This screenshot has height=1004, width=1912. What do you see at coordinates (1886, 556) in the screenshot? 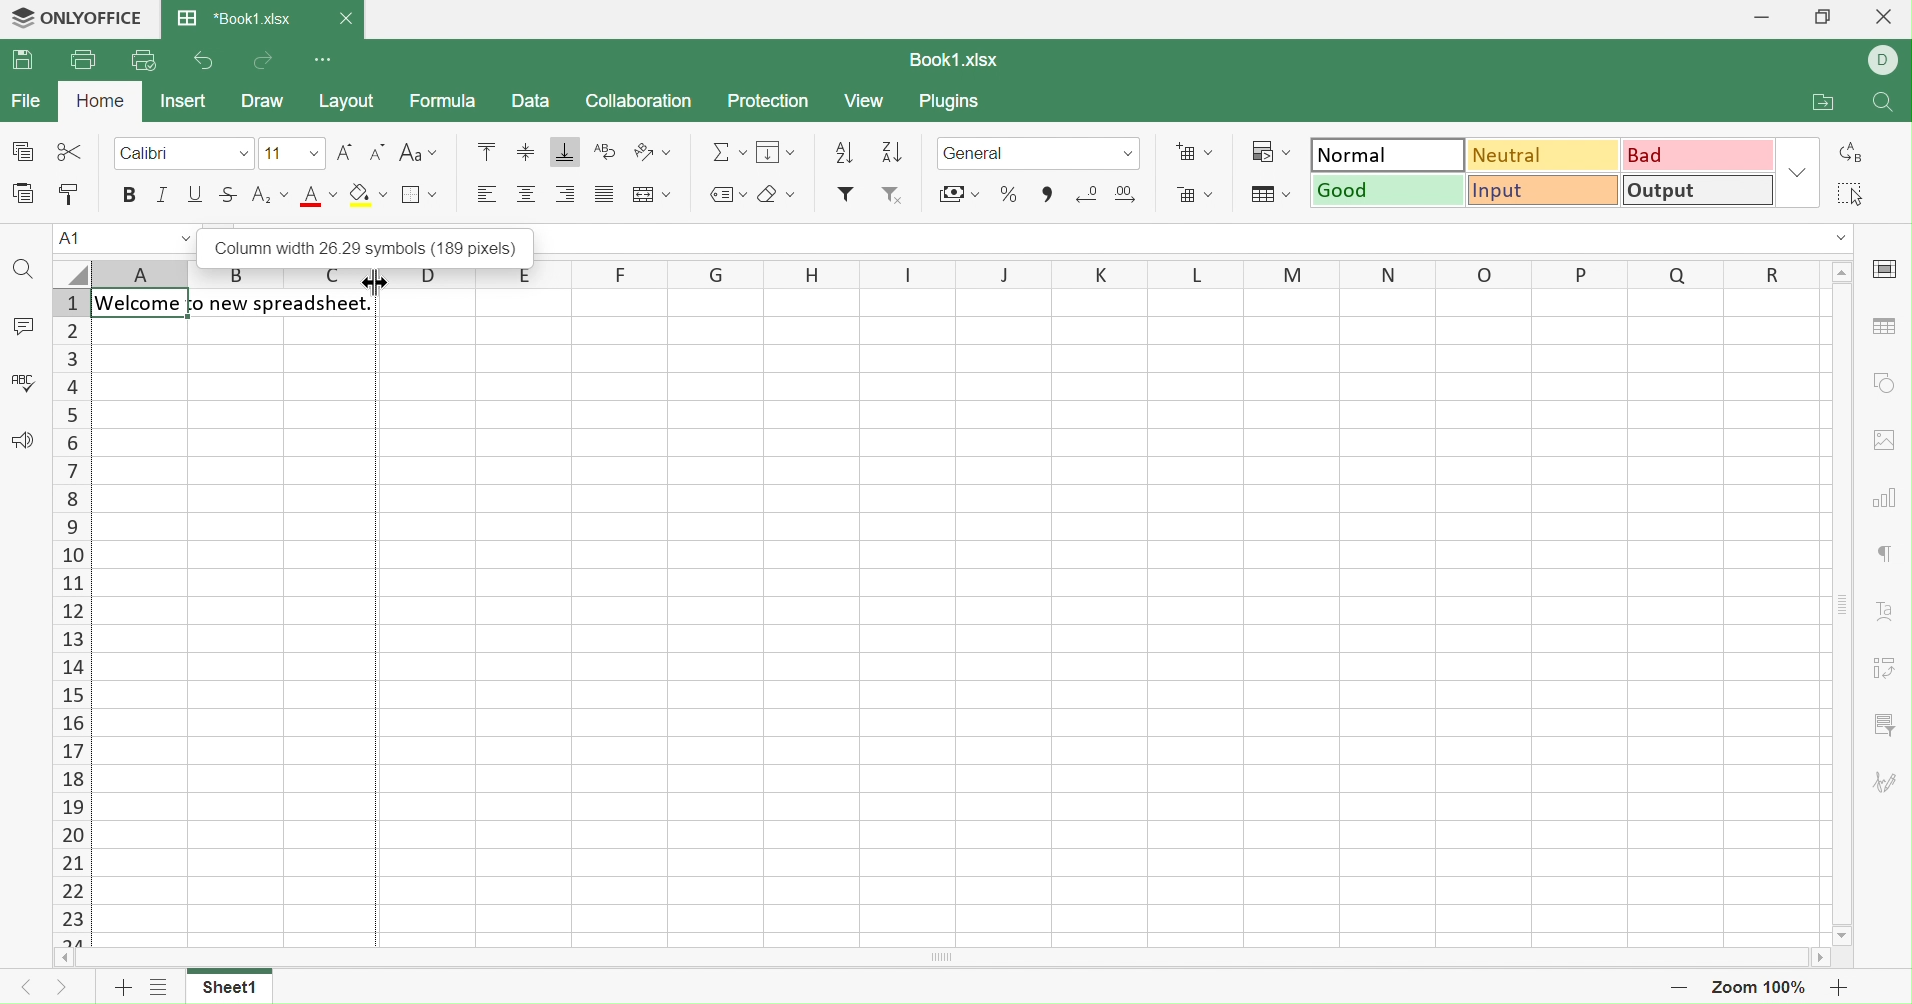
I see `Paragraph settings` at bounding box center [1886, 556].